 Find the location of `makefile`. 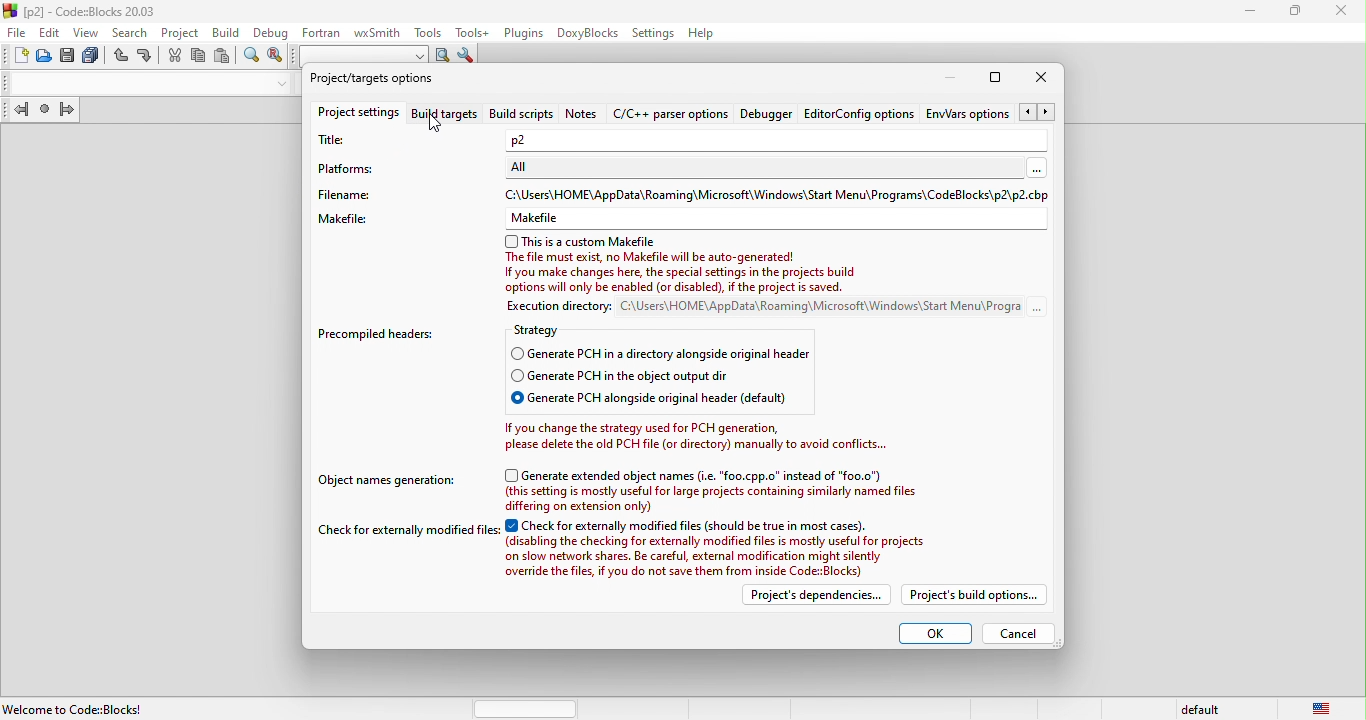

makefile is located at coordinates (395, 219).